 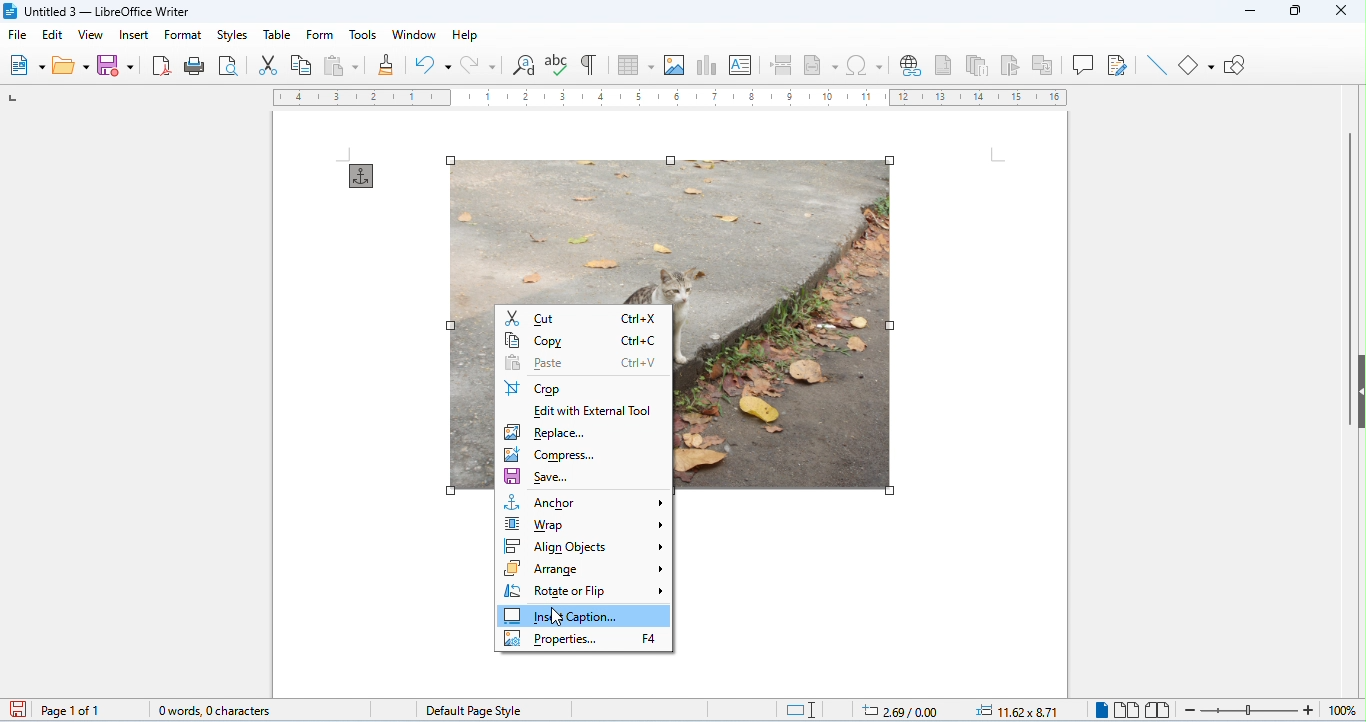 What do you see at coordinates (321, 34) in the screenshot?
I see `form` at bounding box center [321, 34].